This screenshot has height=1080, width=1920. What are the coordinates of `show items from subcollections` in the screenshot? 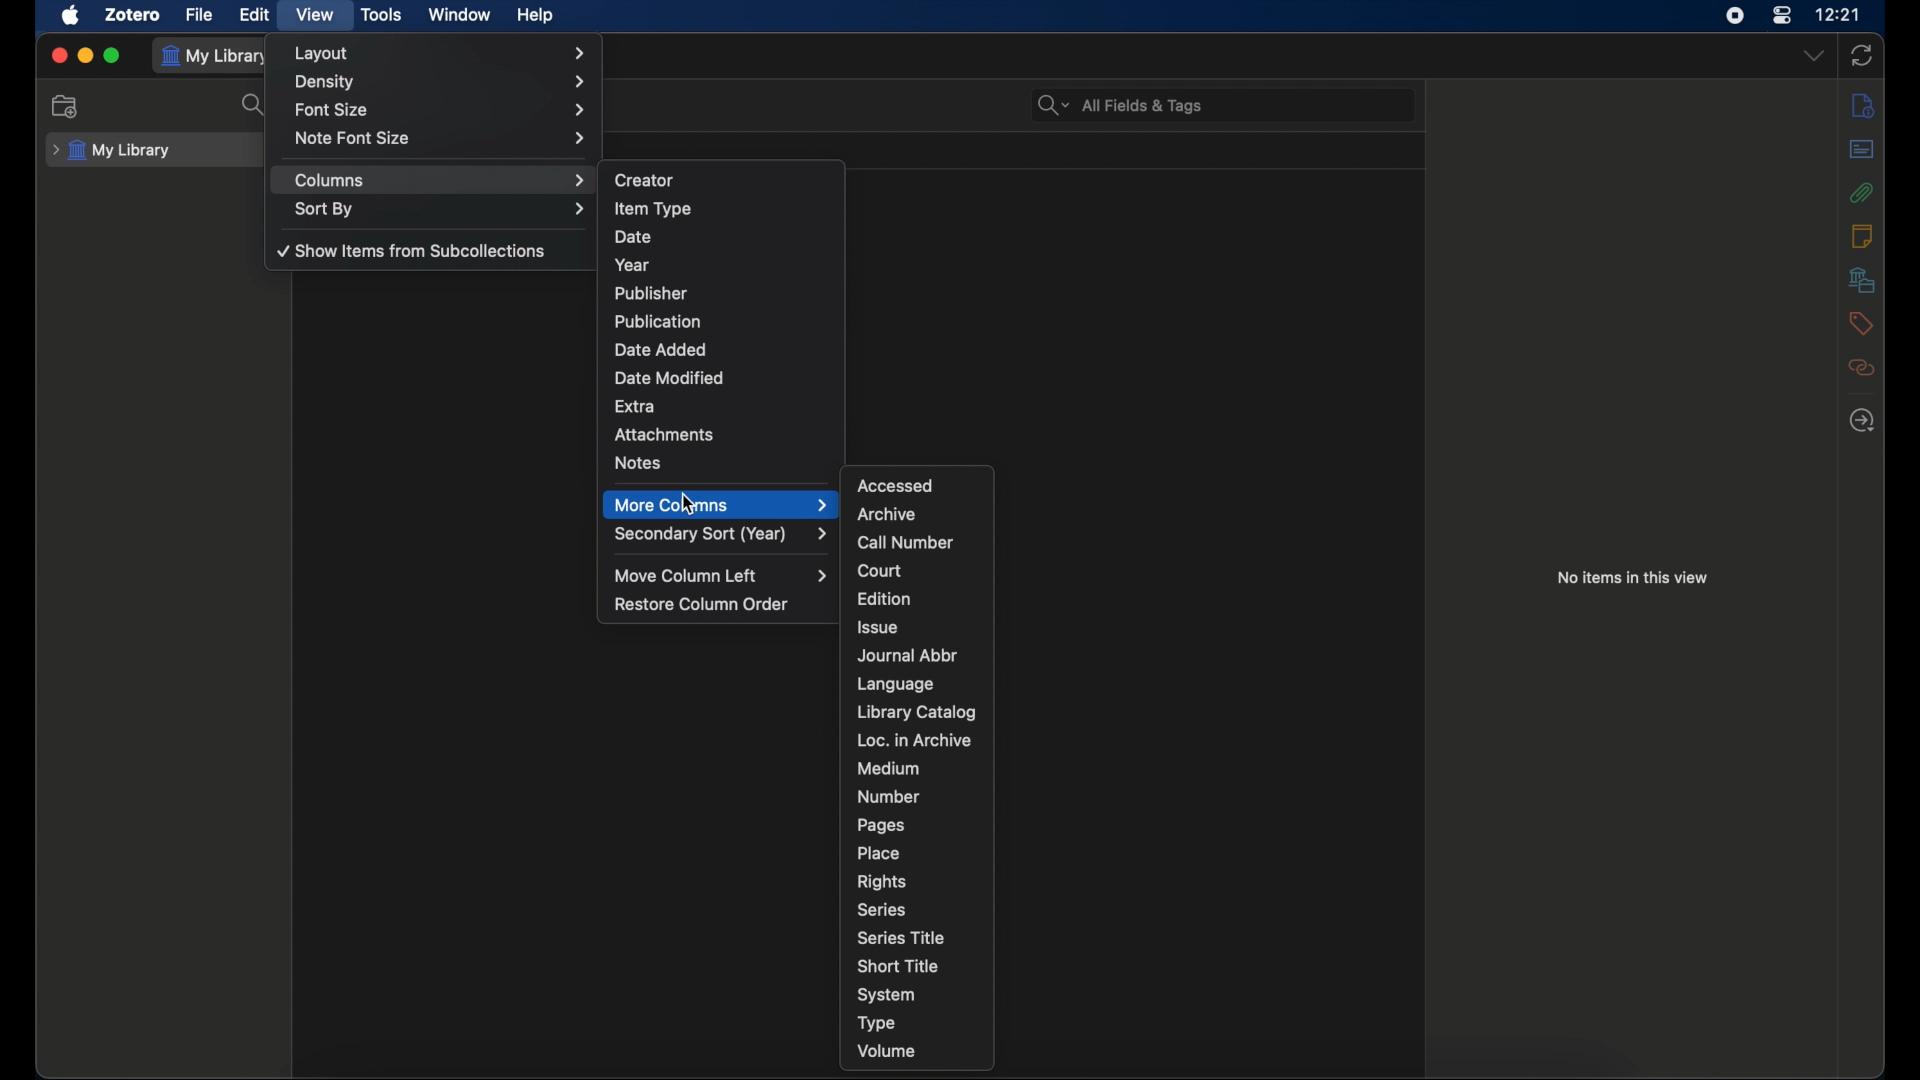 It's located at (415, 251).